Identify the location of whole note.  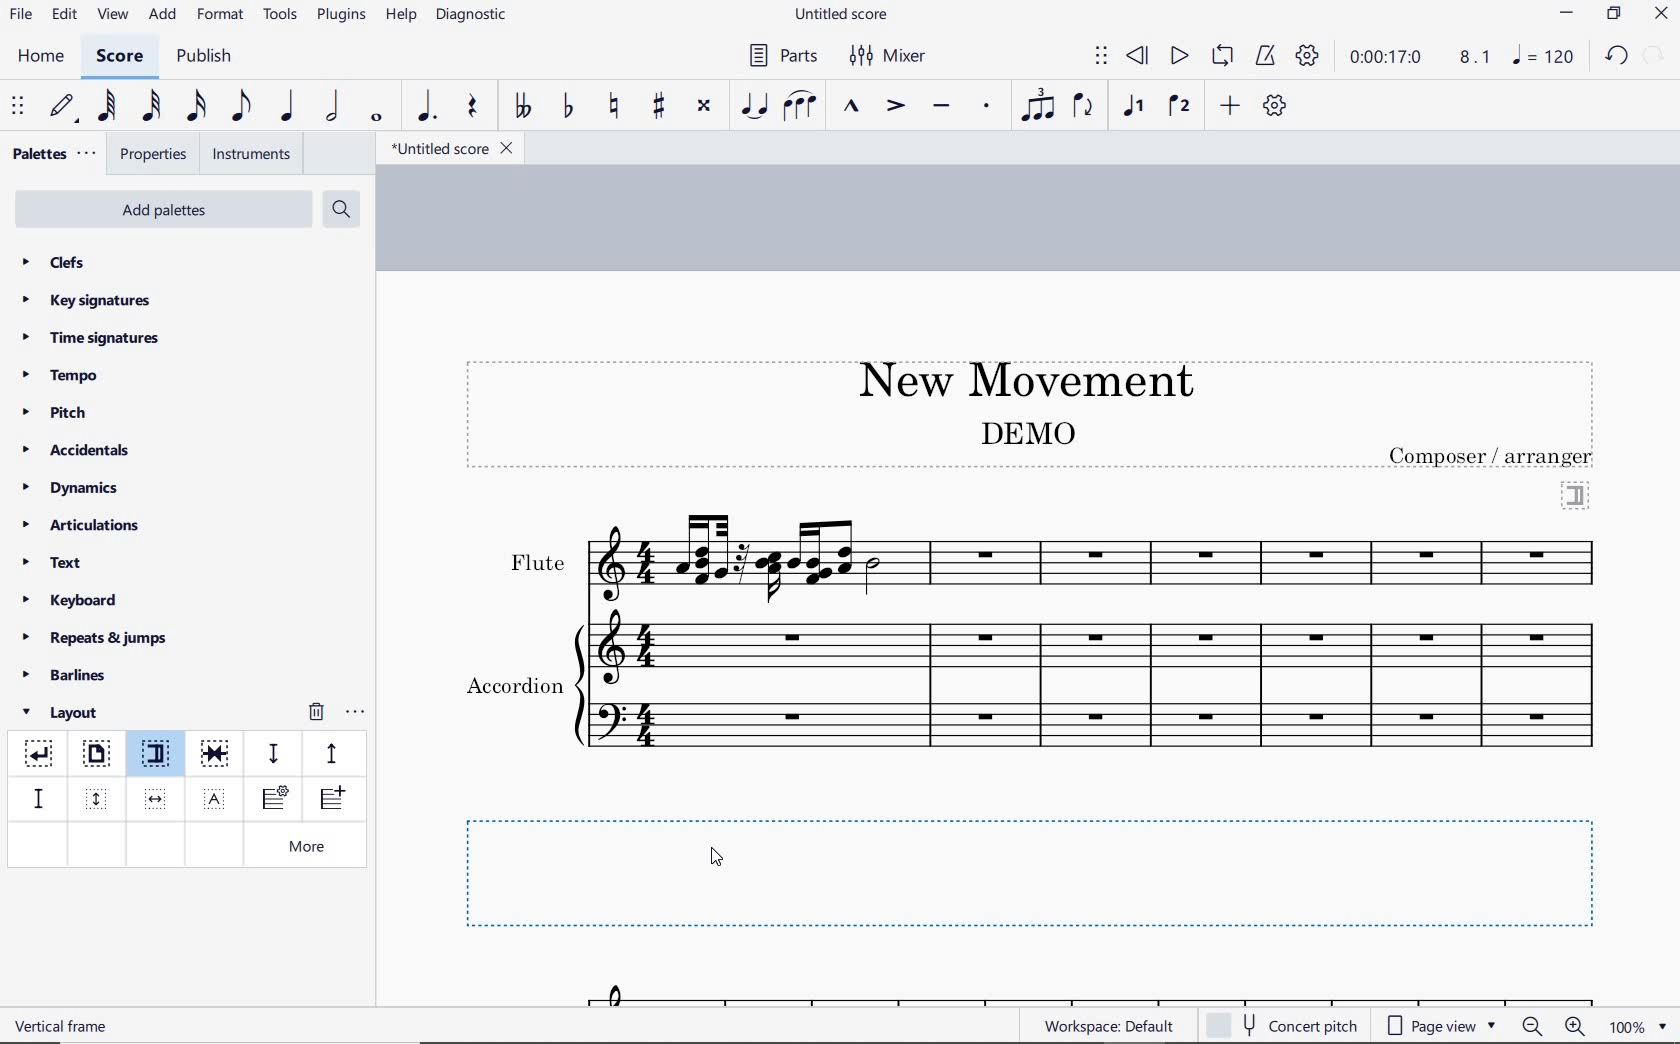
(378, 117).